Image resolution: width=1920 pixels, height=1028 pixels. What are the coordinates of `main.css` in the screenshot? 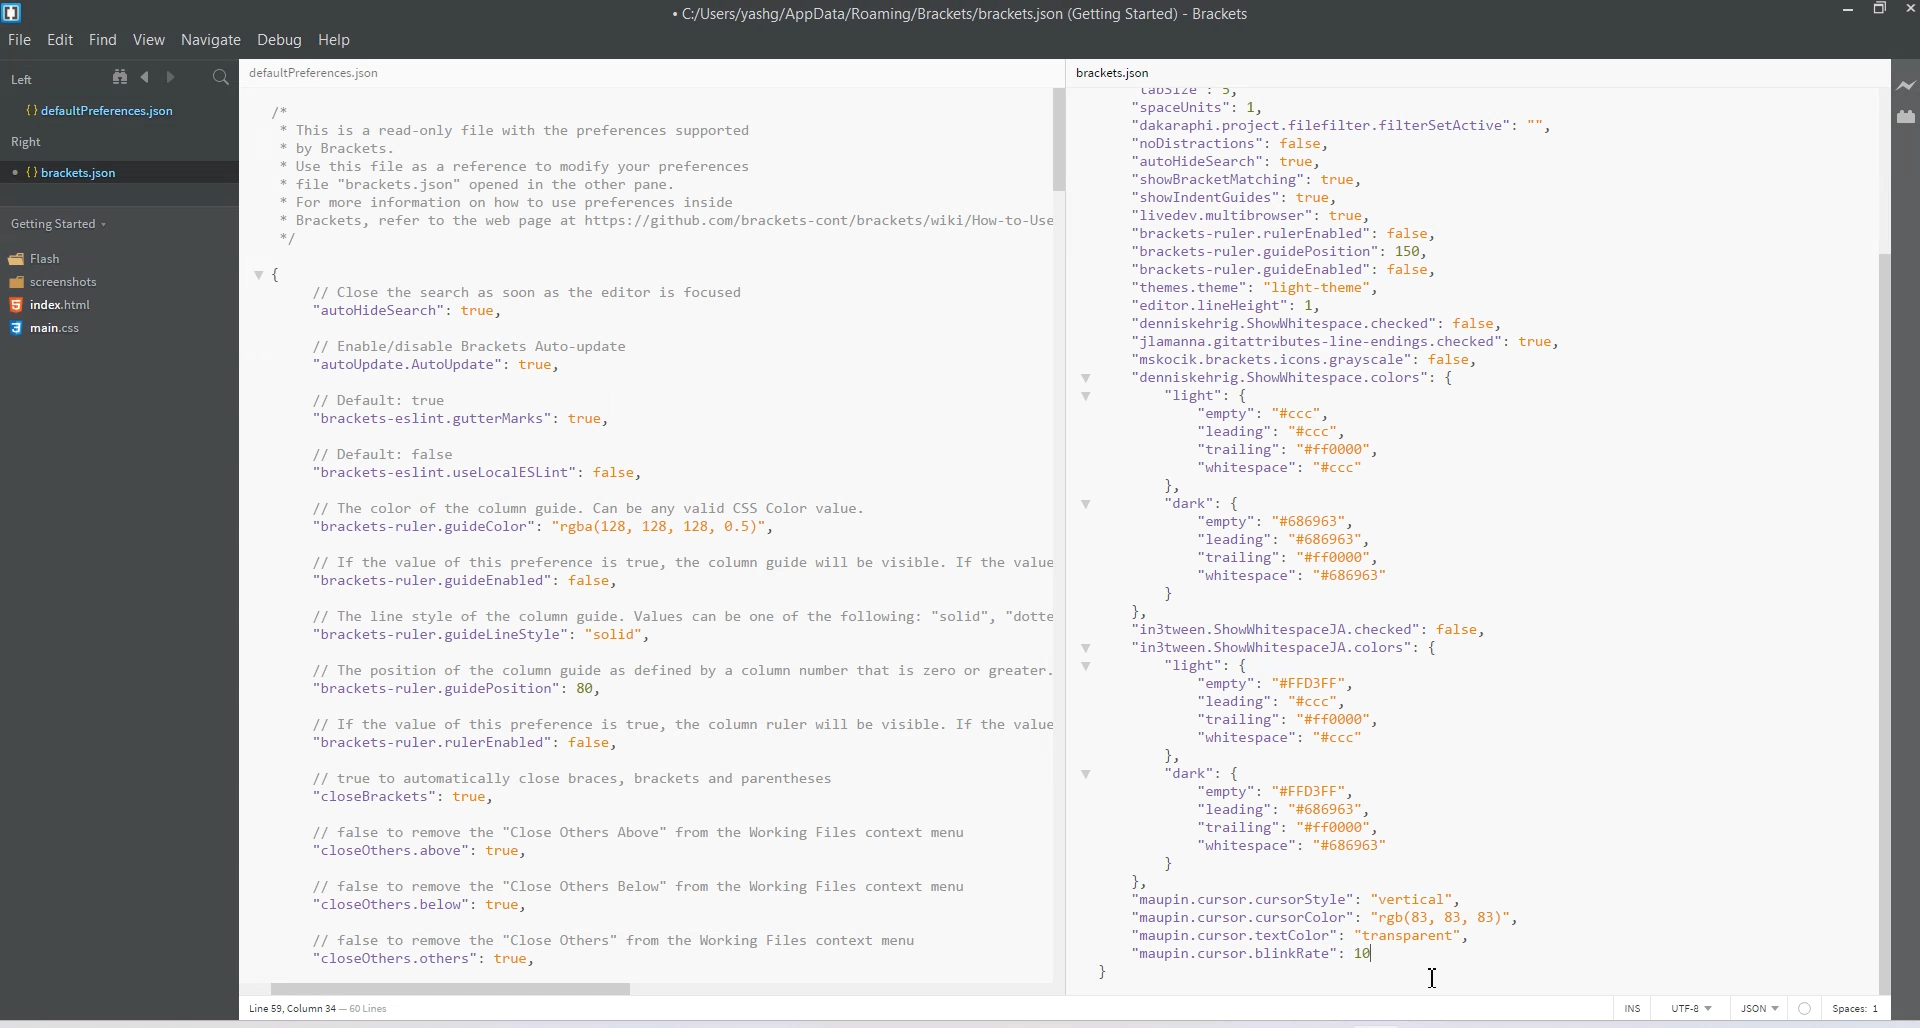 It's located at (45, 328).